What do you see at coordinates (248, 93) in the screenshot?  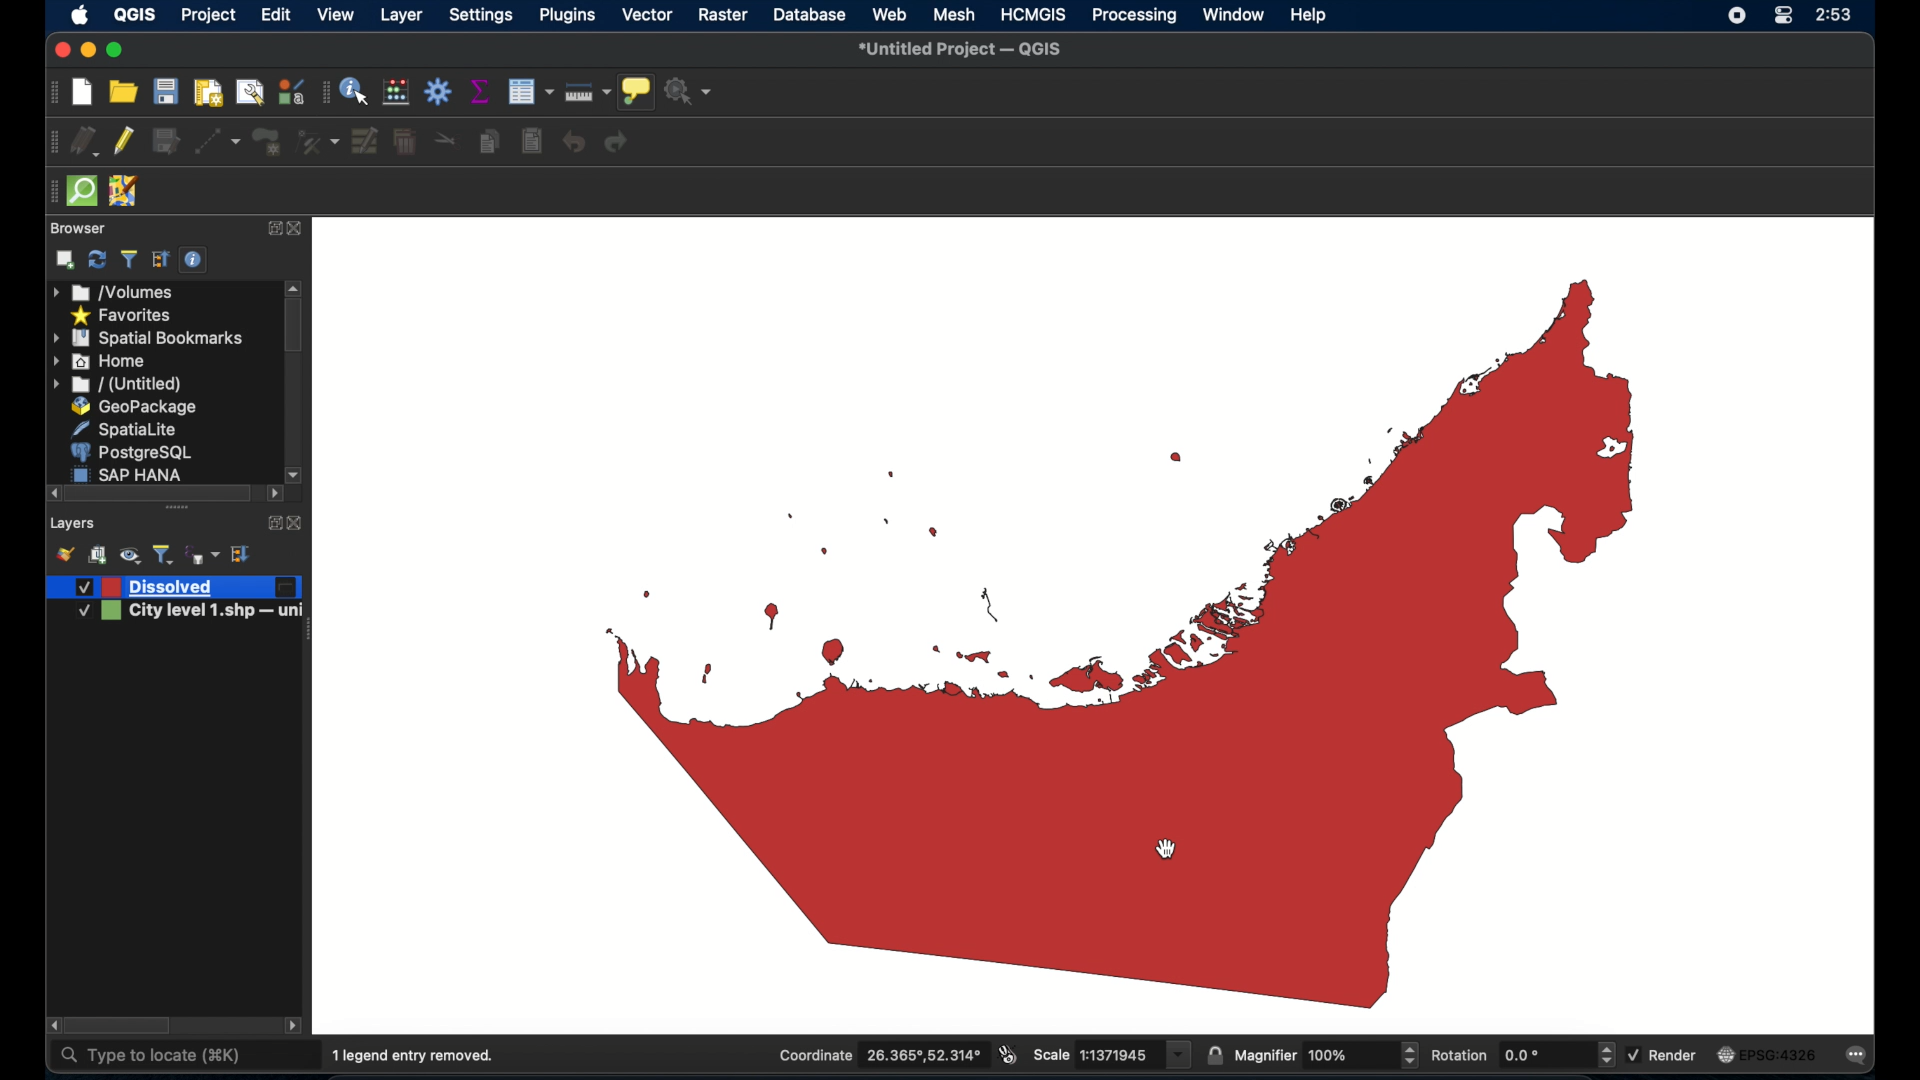 I see `open layout manager` at bounding box center [248, 93].